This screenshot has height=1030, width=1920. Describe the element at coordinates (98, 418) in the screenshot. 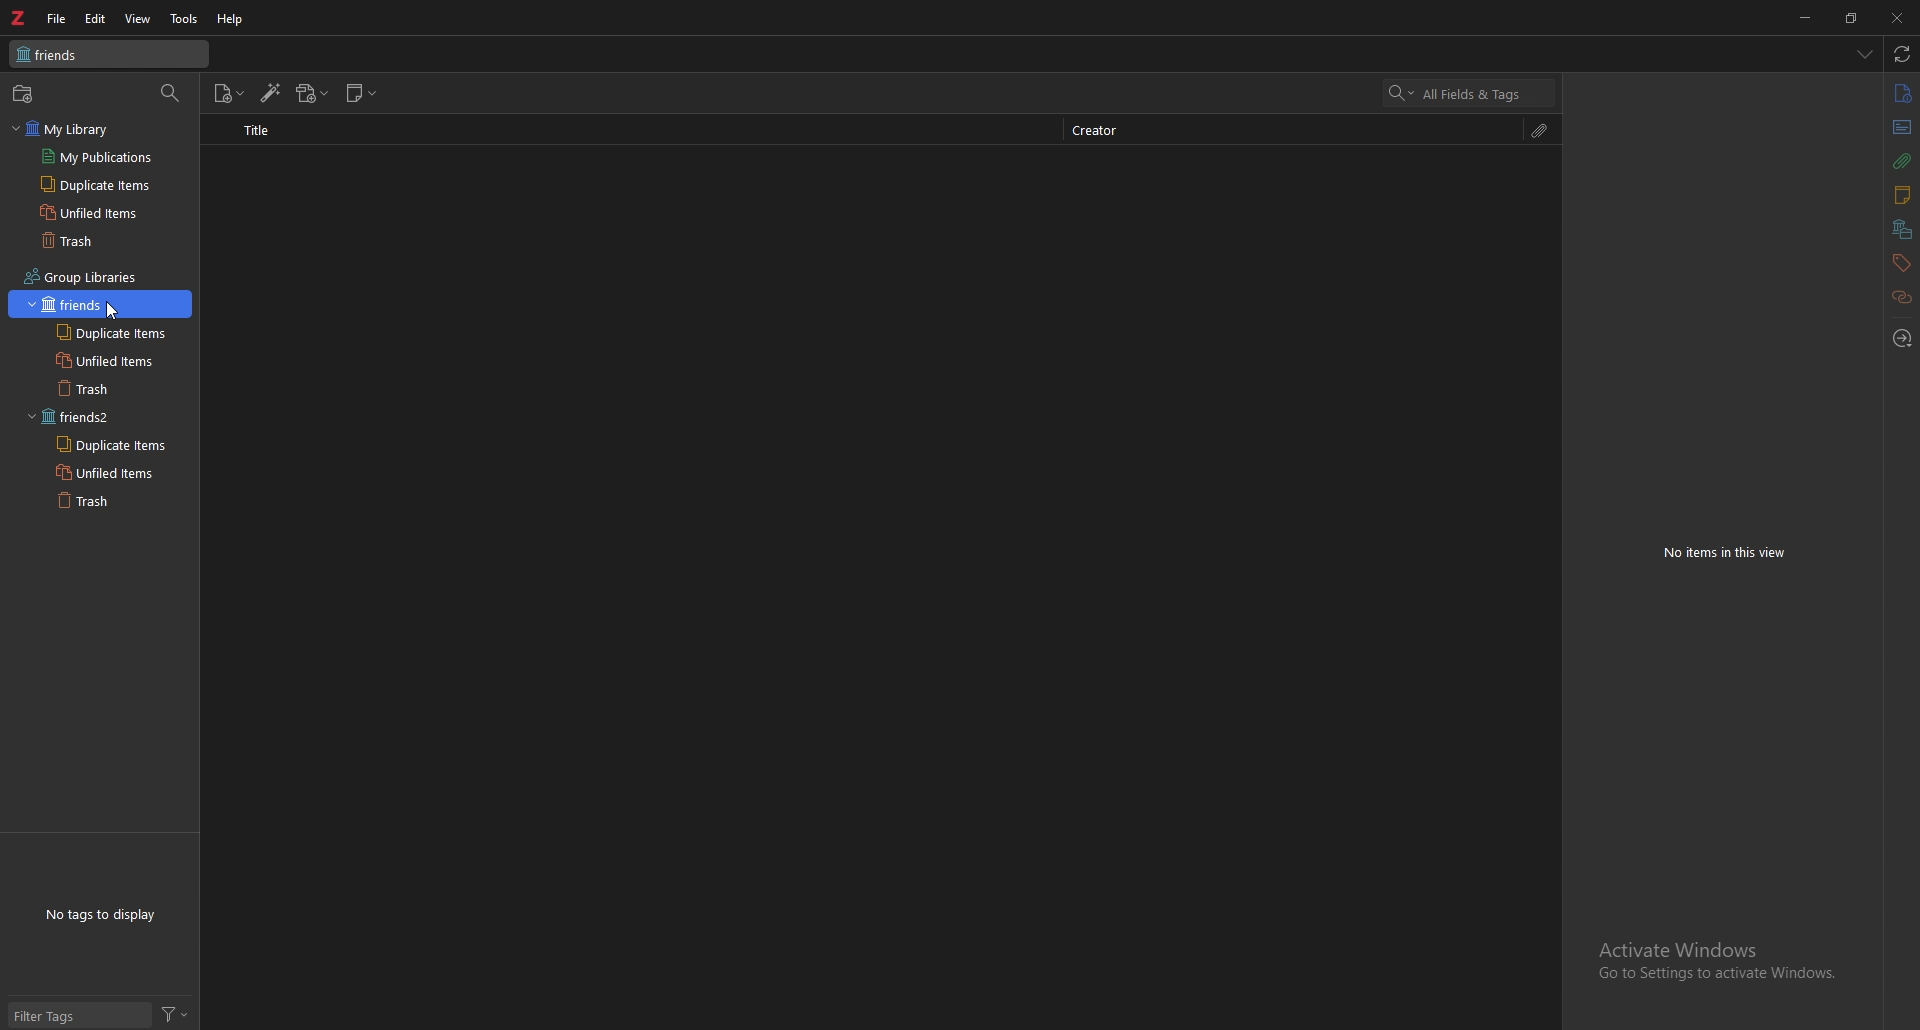

I see `grouped library 2` at that location.